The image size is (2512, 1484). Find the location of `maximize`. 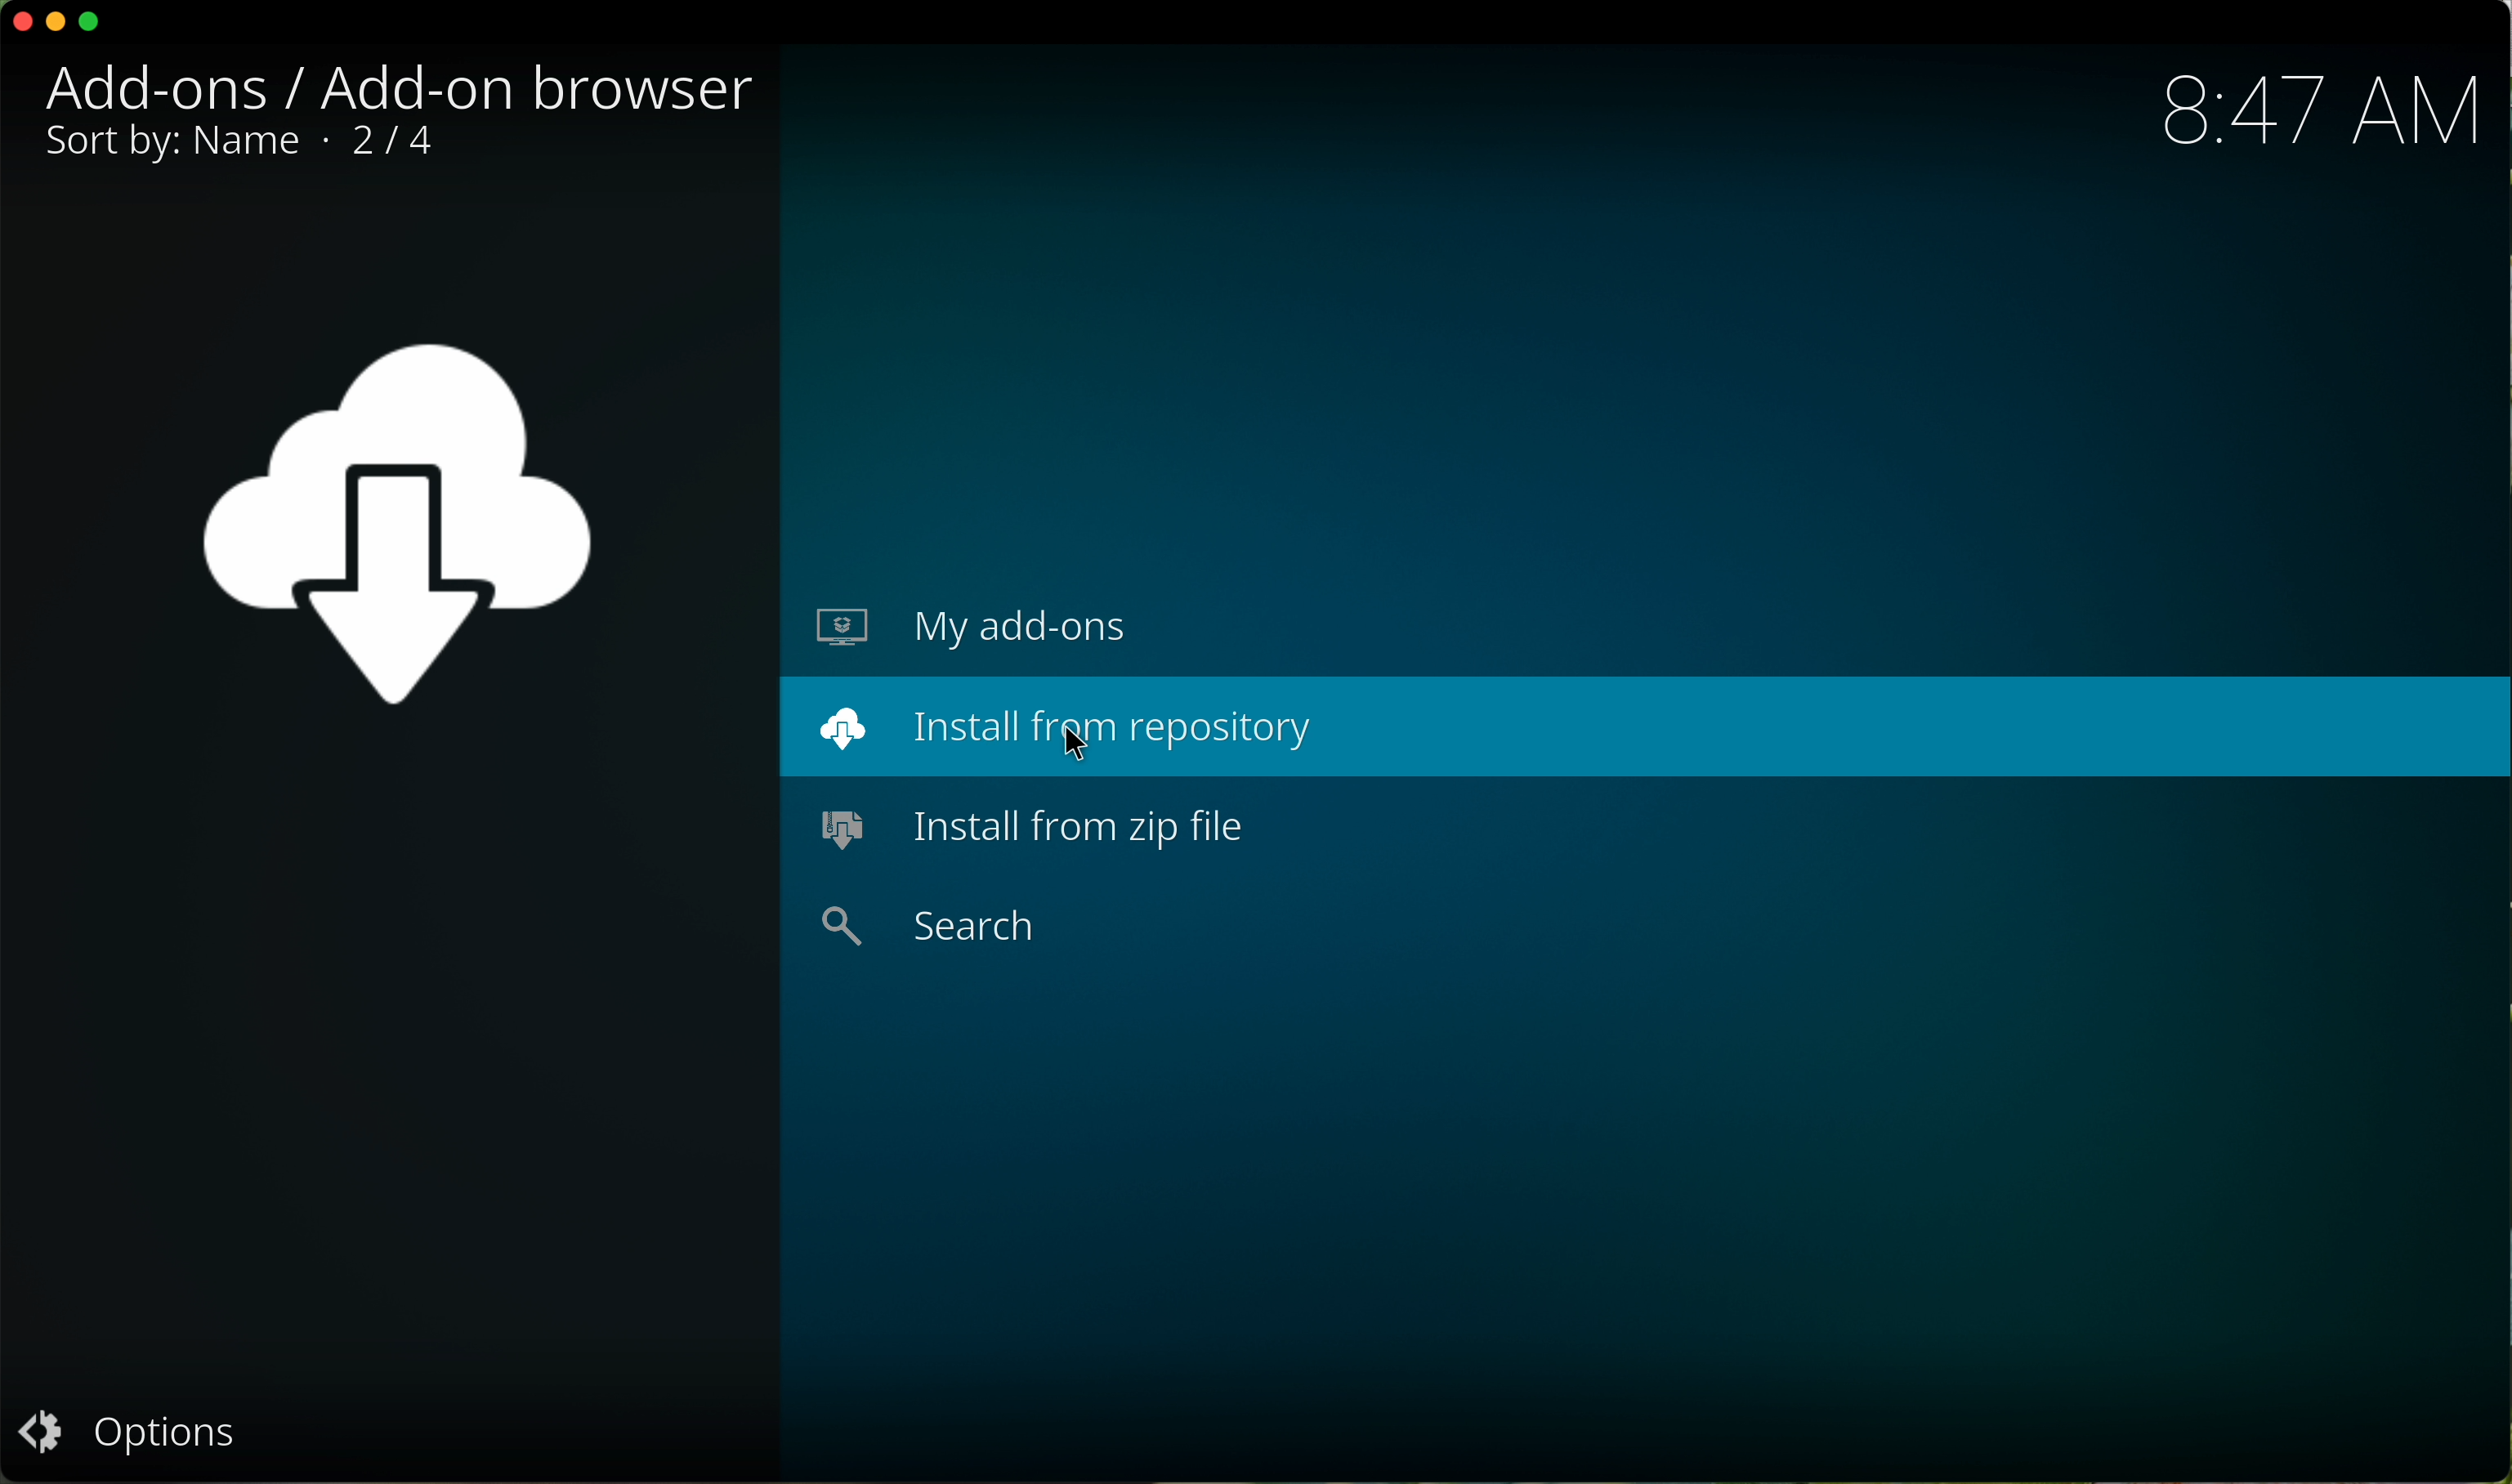

maximize is located at coordinates (97, 27).